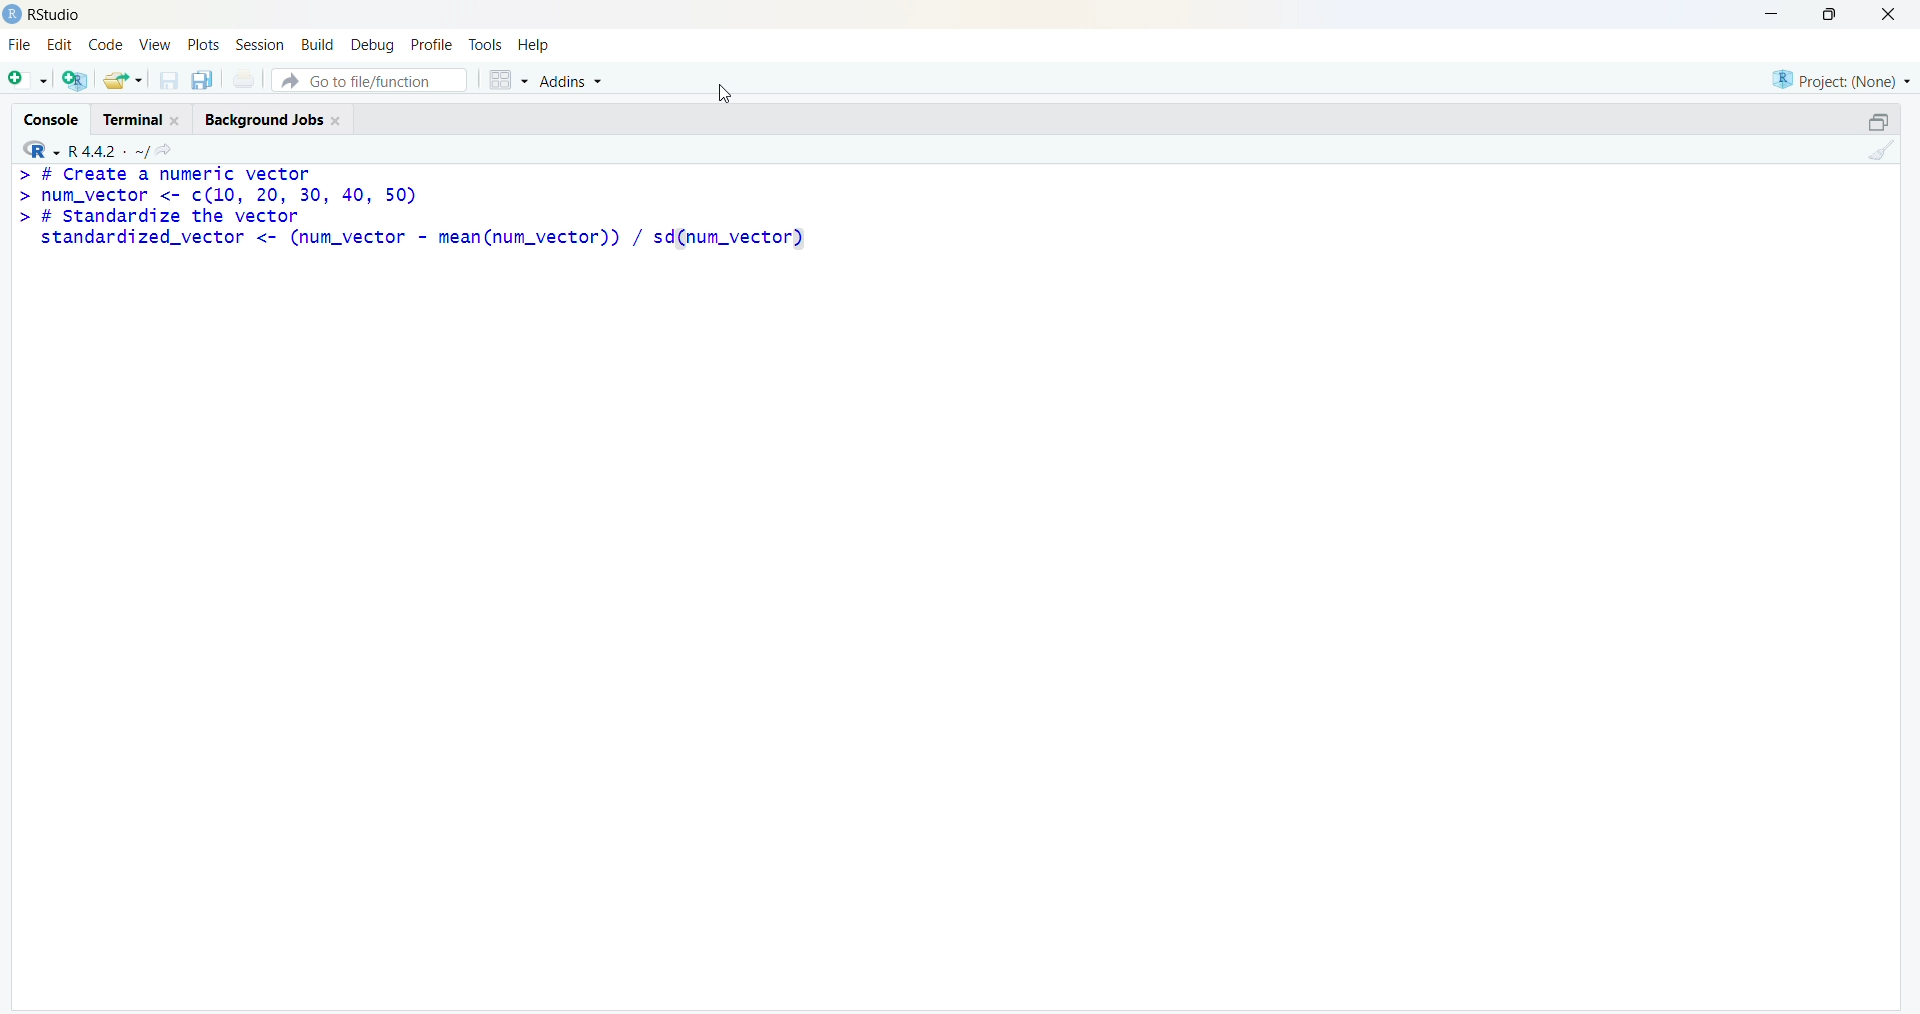  Describe the element at coordinates (370, 80) in the screenshot. I see `go to file/function` at that location.